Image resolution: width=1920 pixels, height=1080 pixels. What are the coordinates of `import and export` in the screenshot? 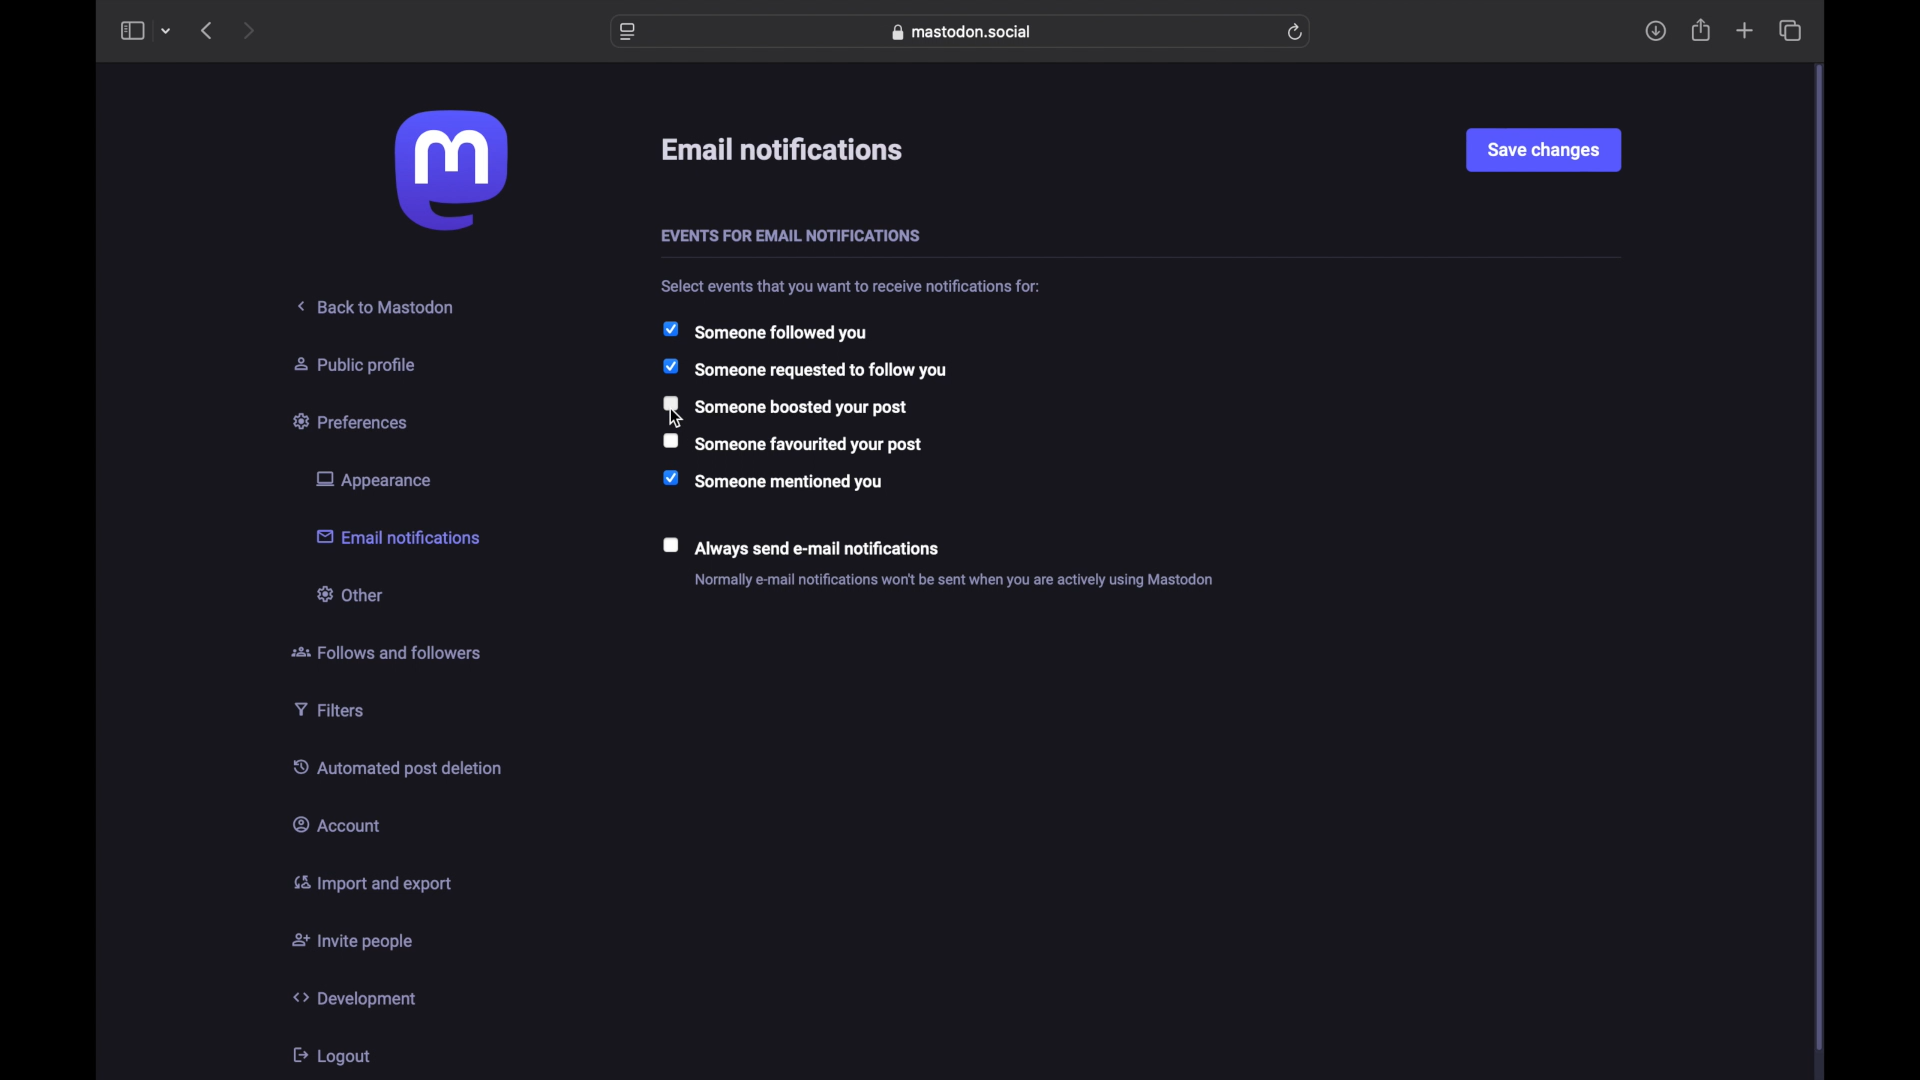 It's located at (372, 883).